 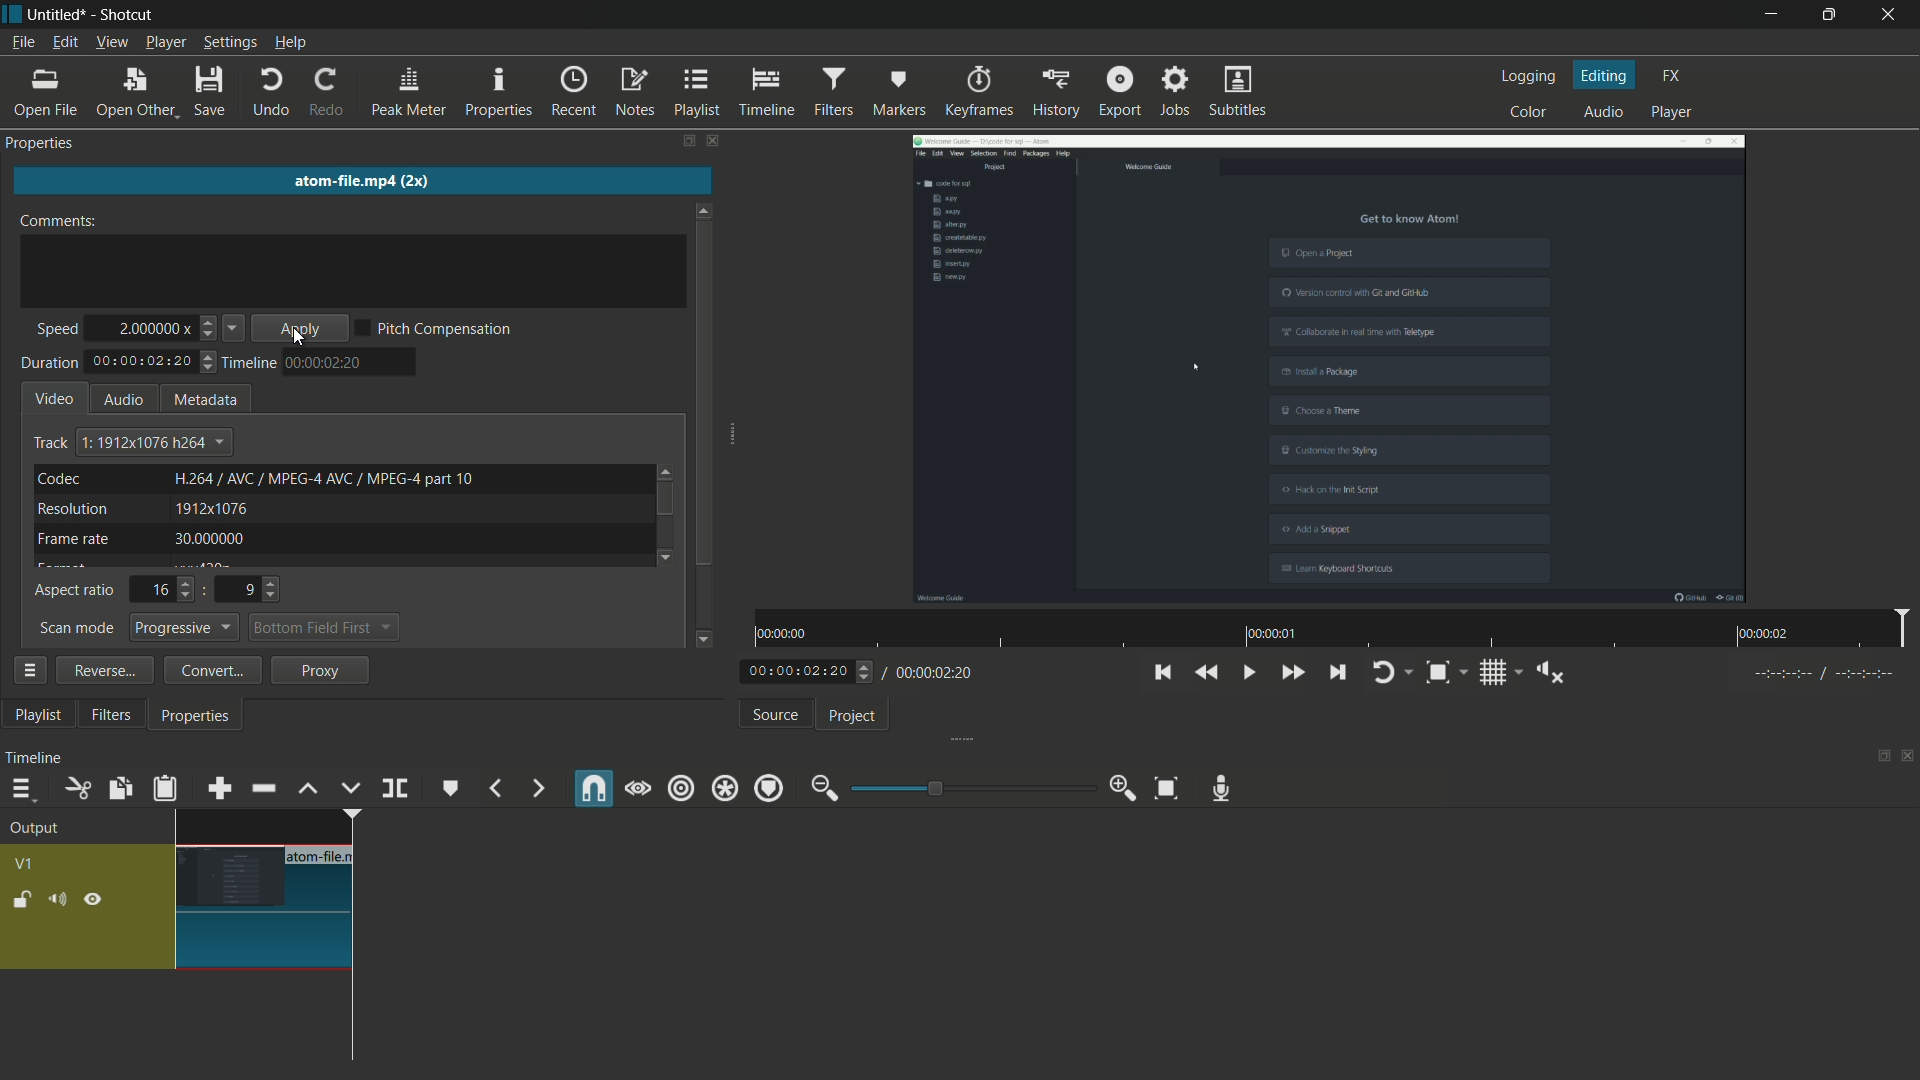 I want to click on metadata, so click(x=202, y=399).